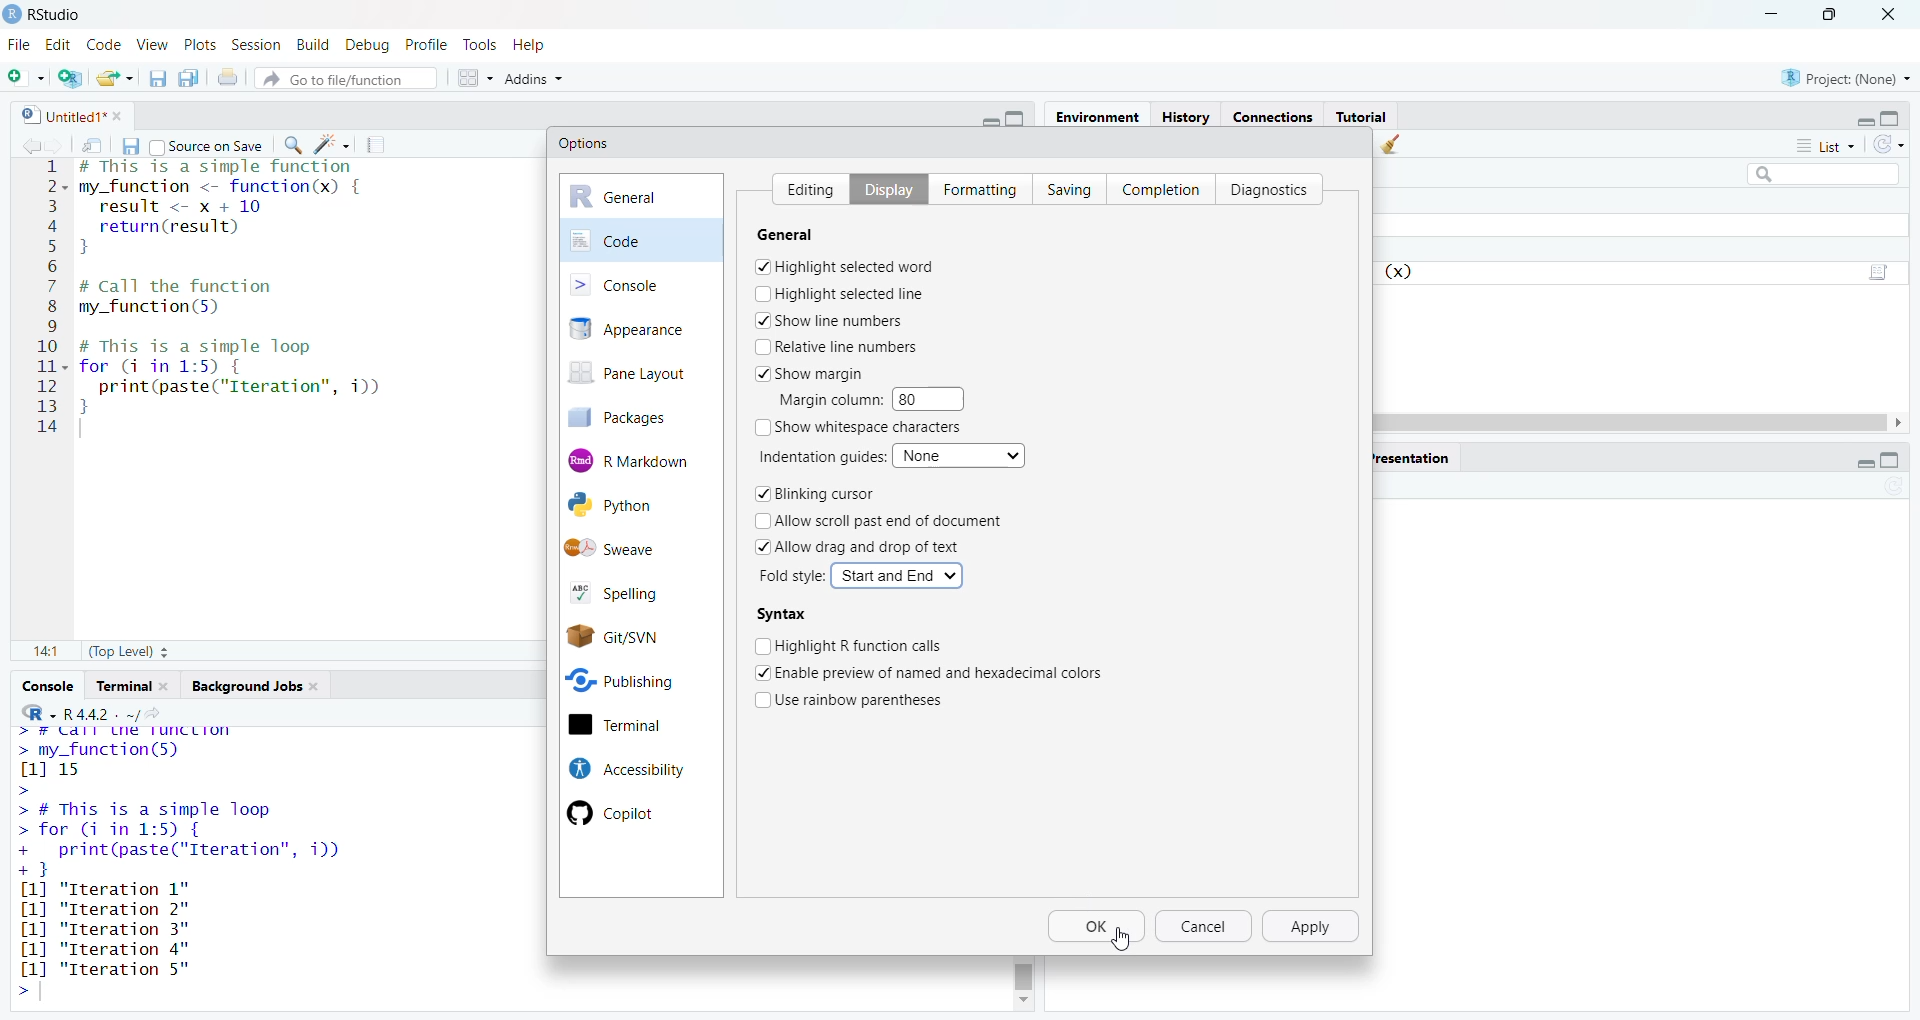  I want to click on untitled, so click(53, 114).